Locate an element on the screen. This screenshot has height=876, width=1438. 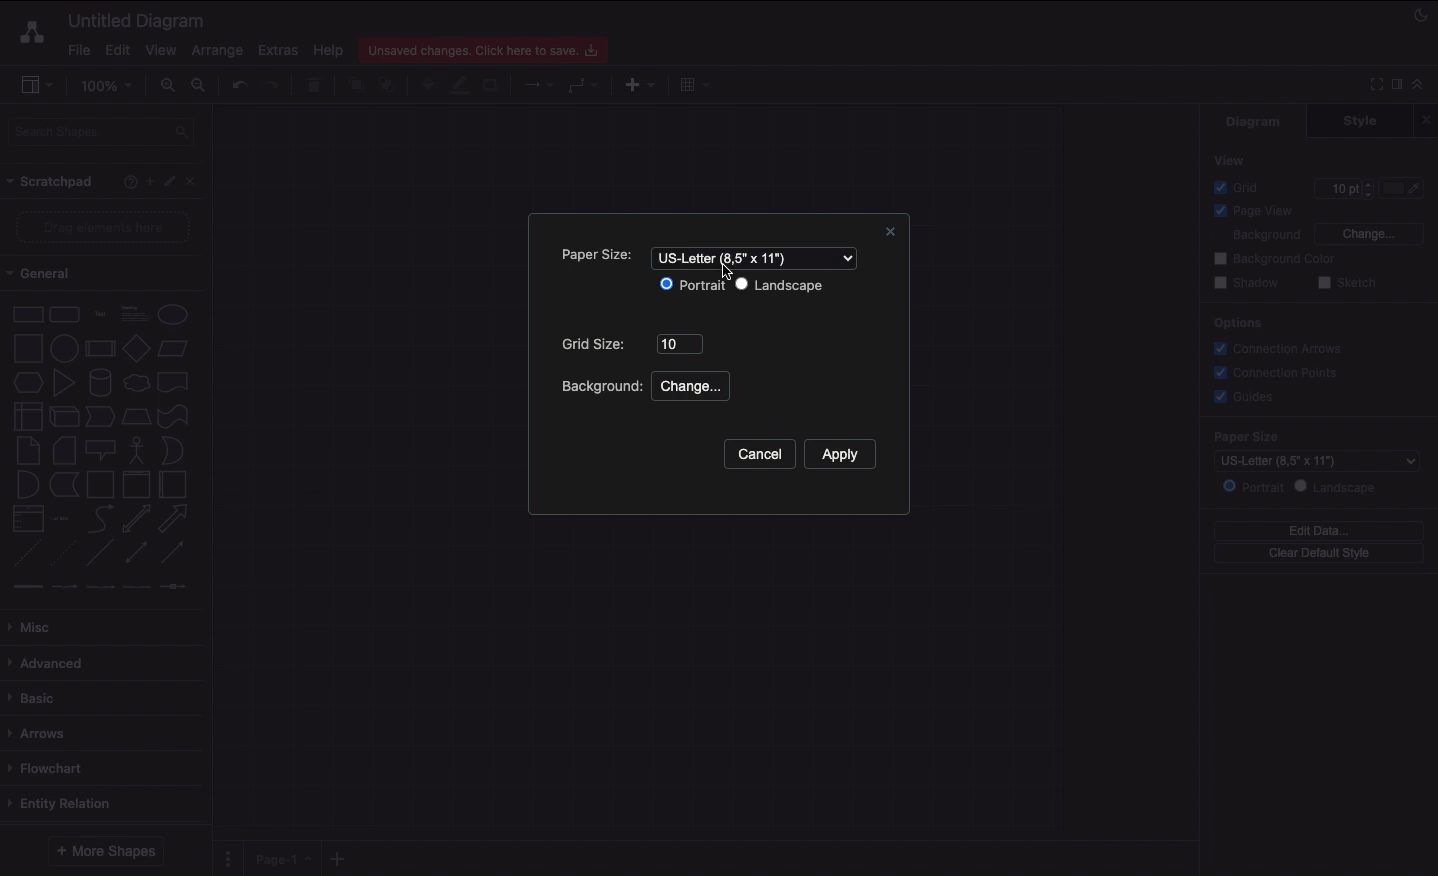
Paper size is located at coordinates (595, 257).